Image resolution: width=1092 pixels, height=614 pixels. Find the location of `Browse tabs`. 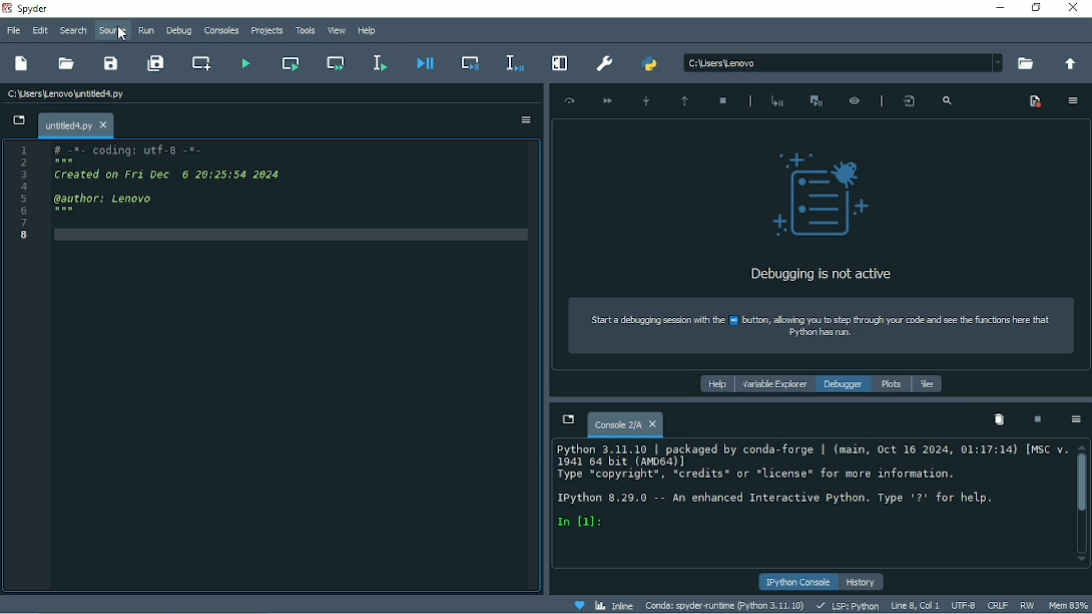

Browse tabs is located at coordinates (564, 421).